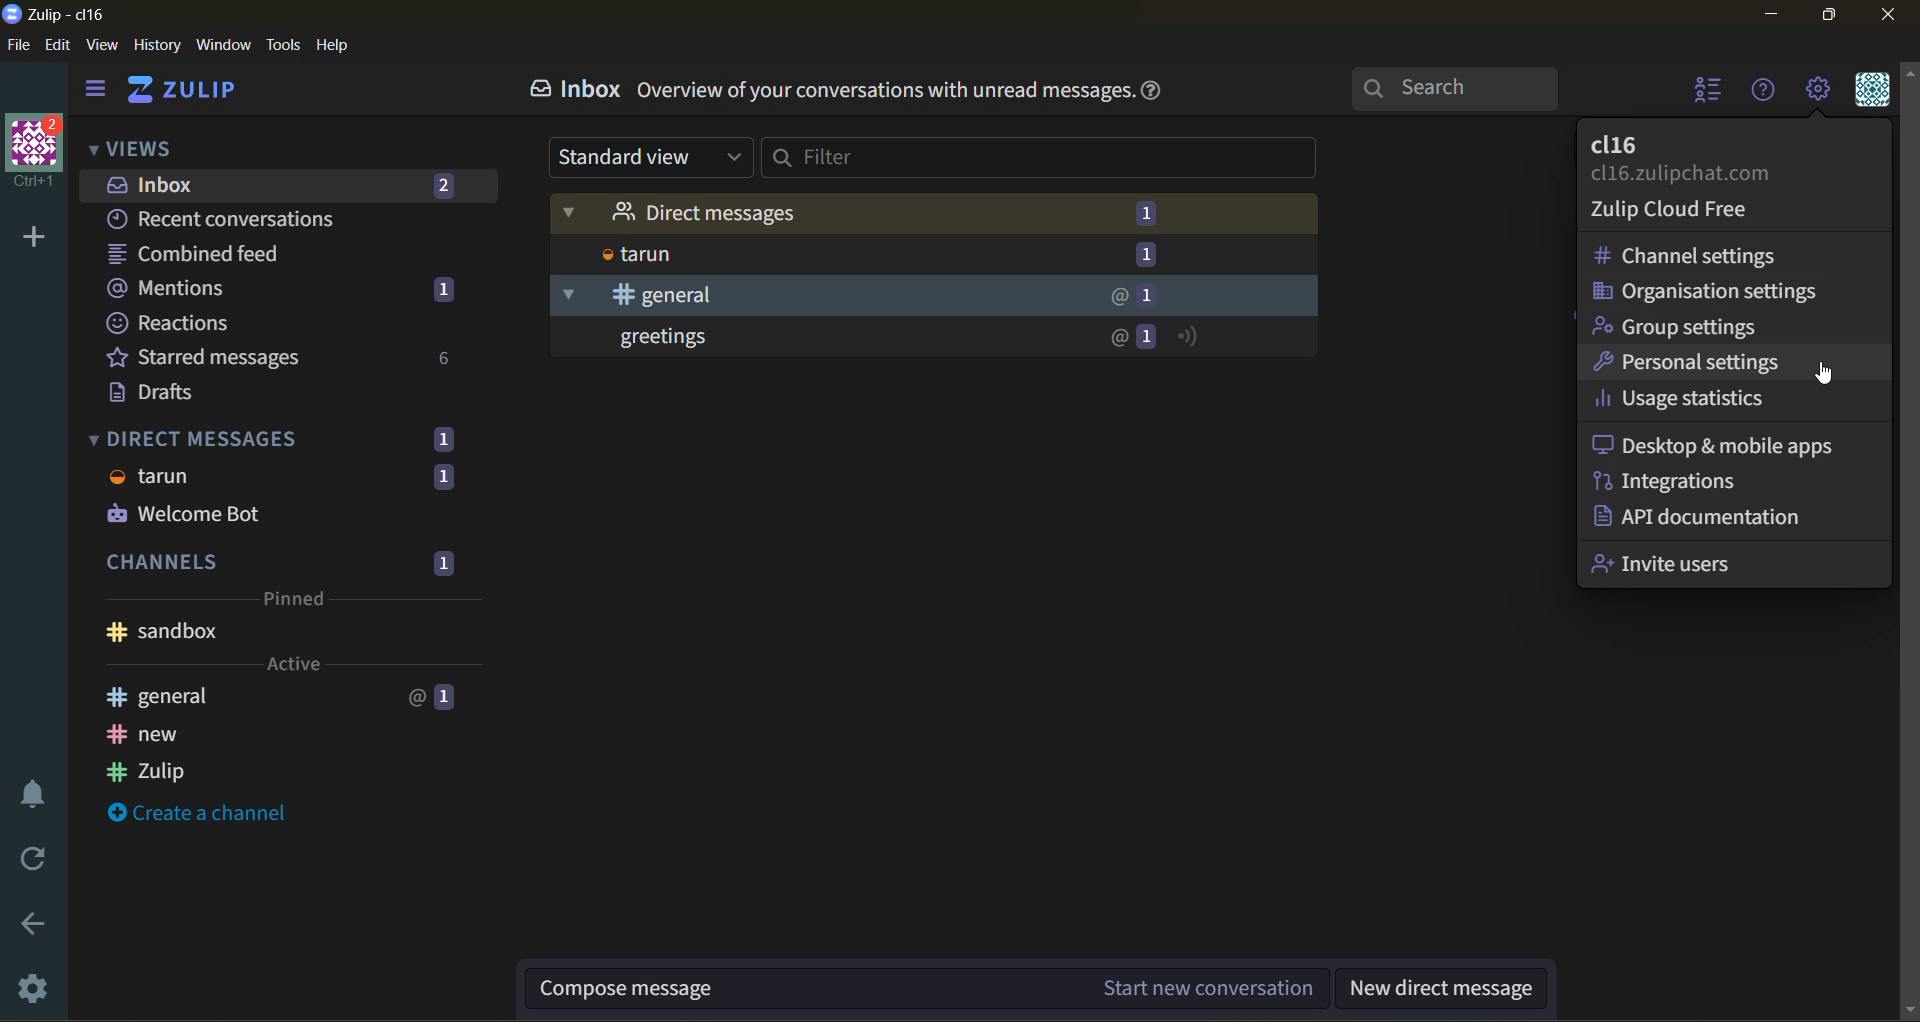 The image size is (1920, 1022). Describe the element at coordinates (1683, 363) in the screenshot. I see `personal settings` at that location.